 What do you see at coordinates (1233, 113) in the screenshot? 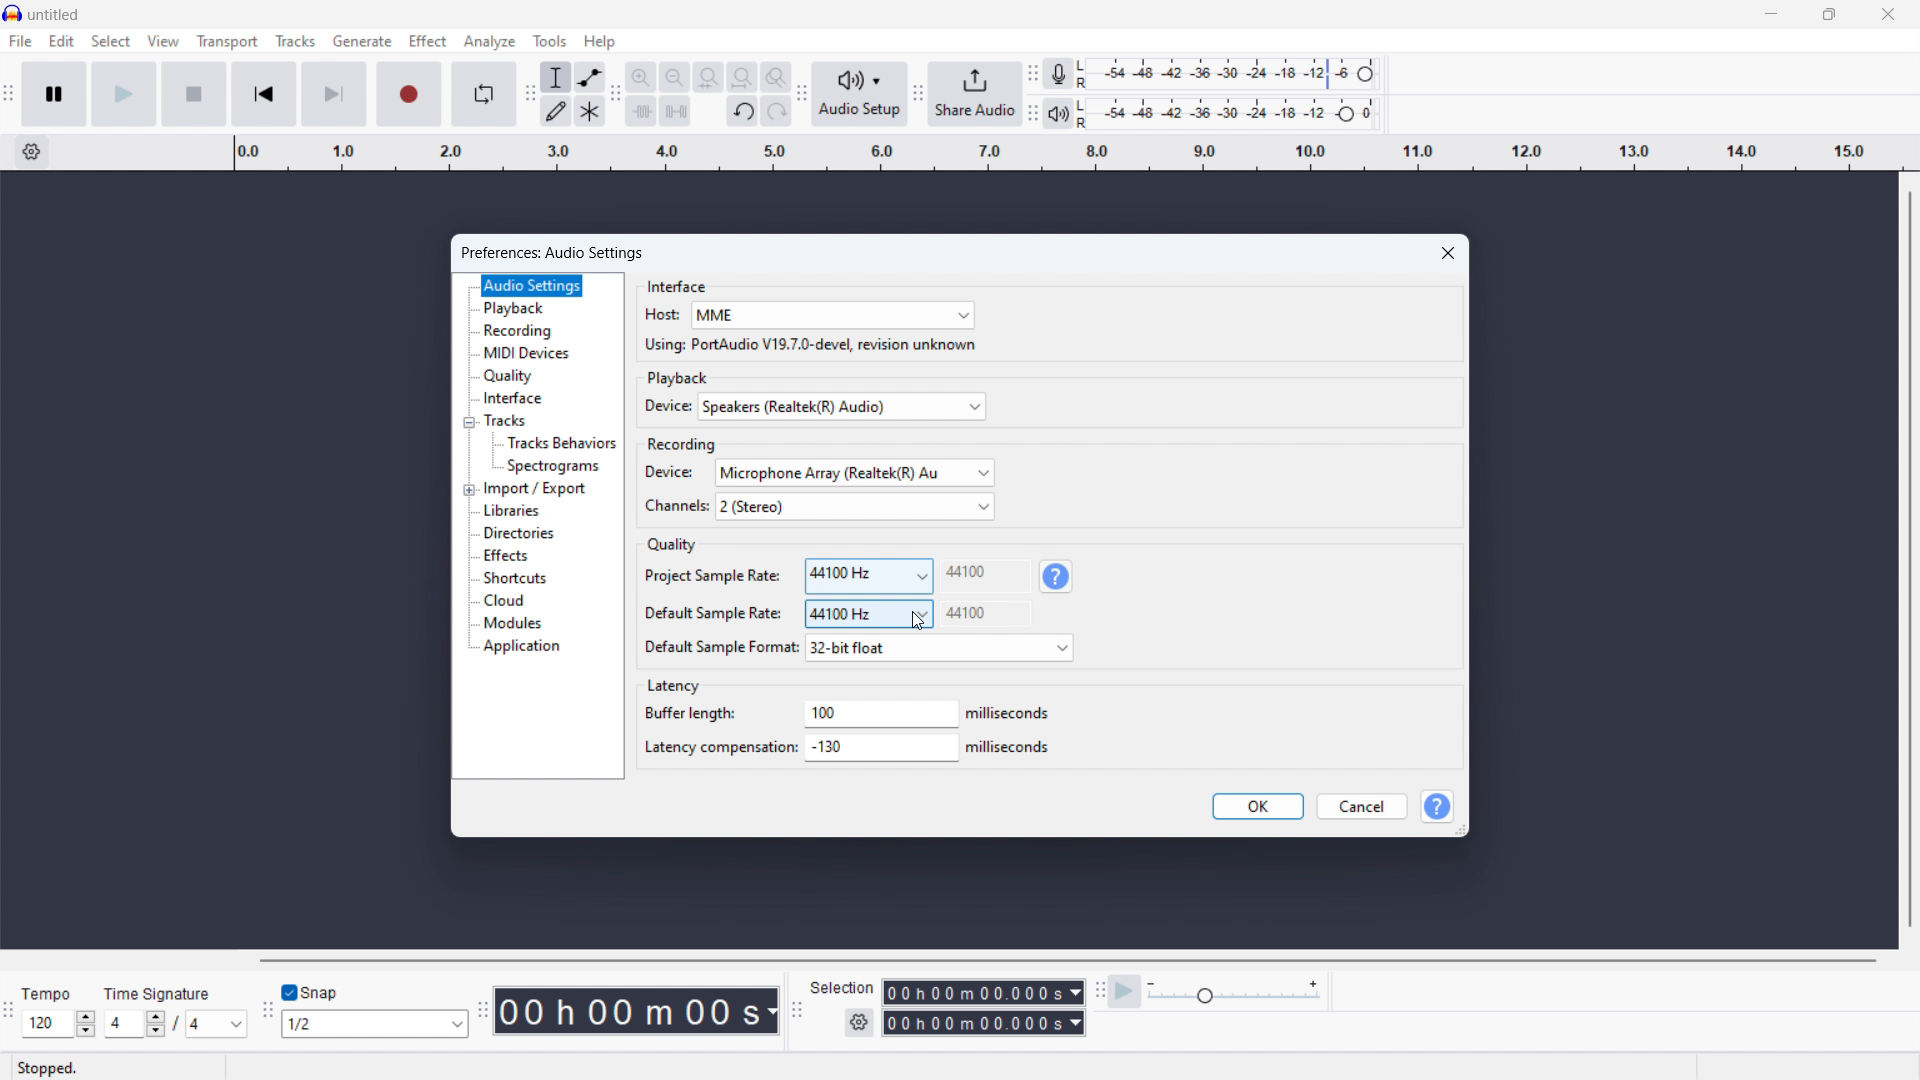
I see `playback level` at bounding box center [1233, 113].